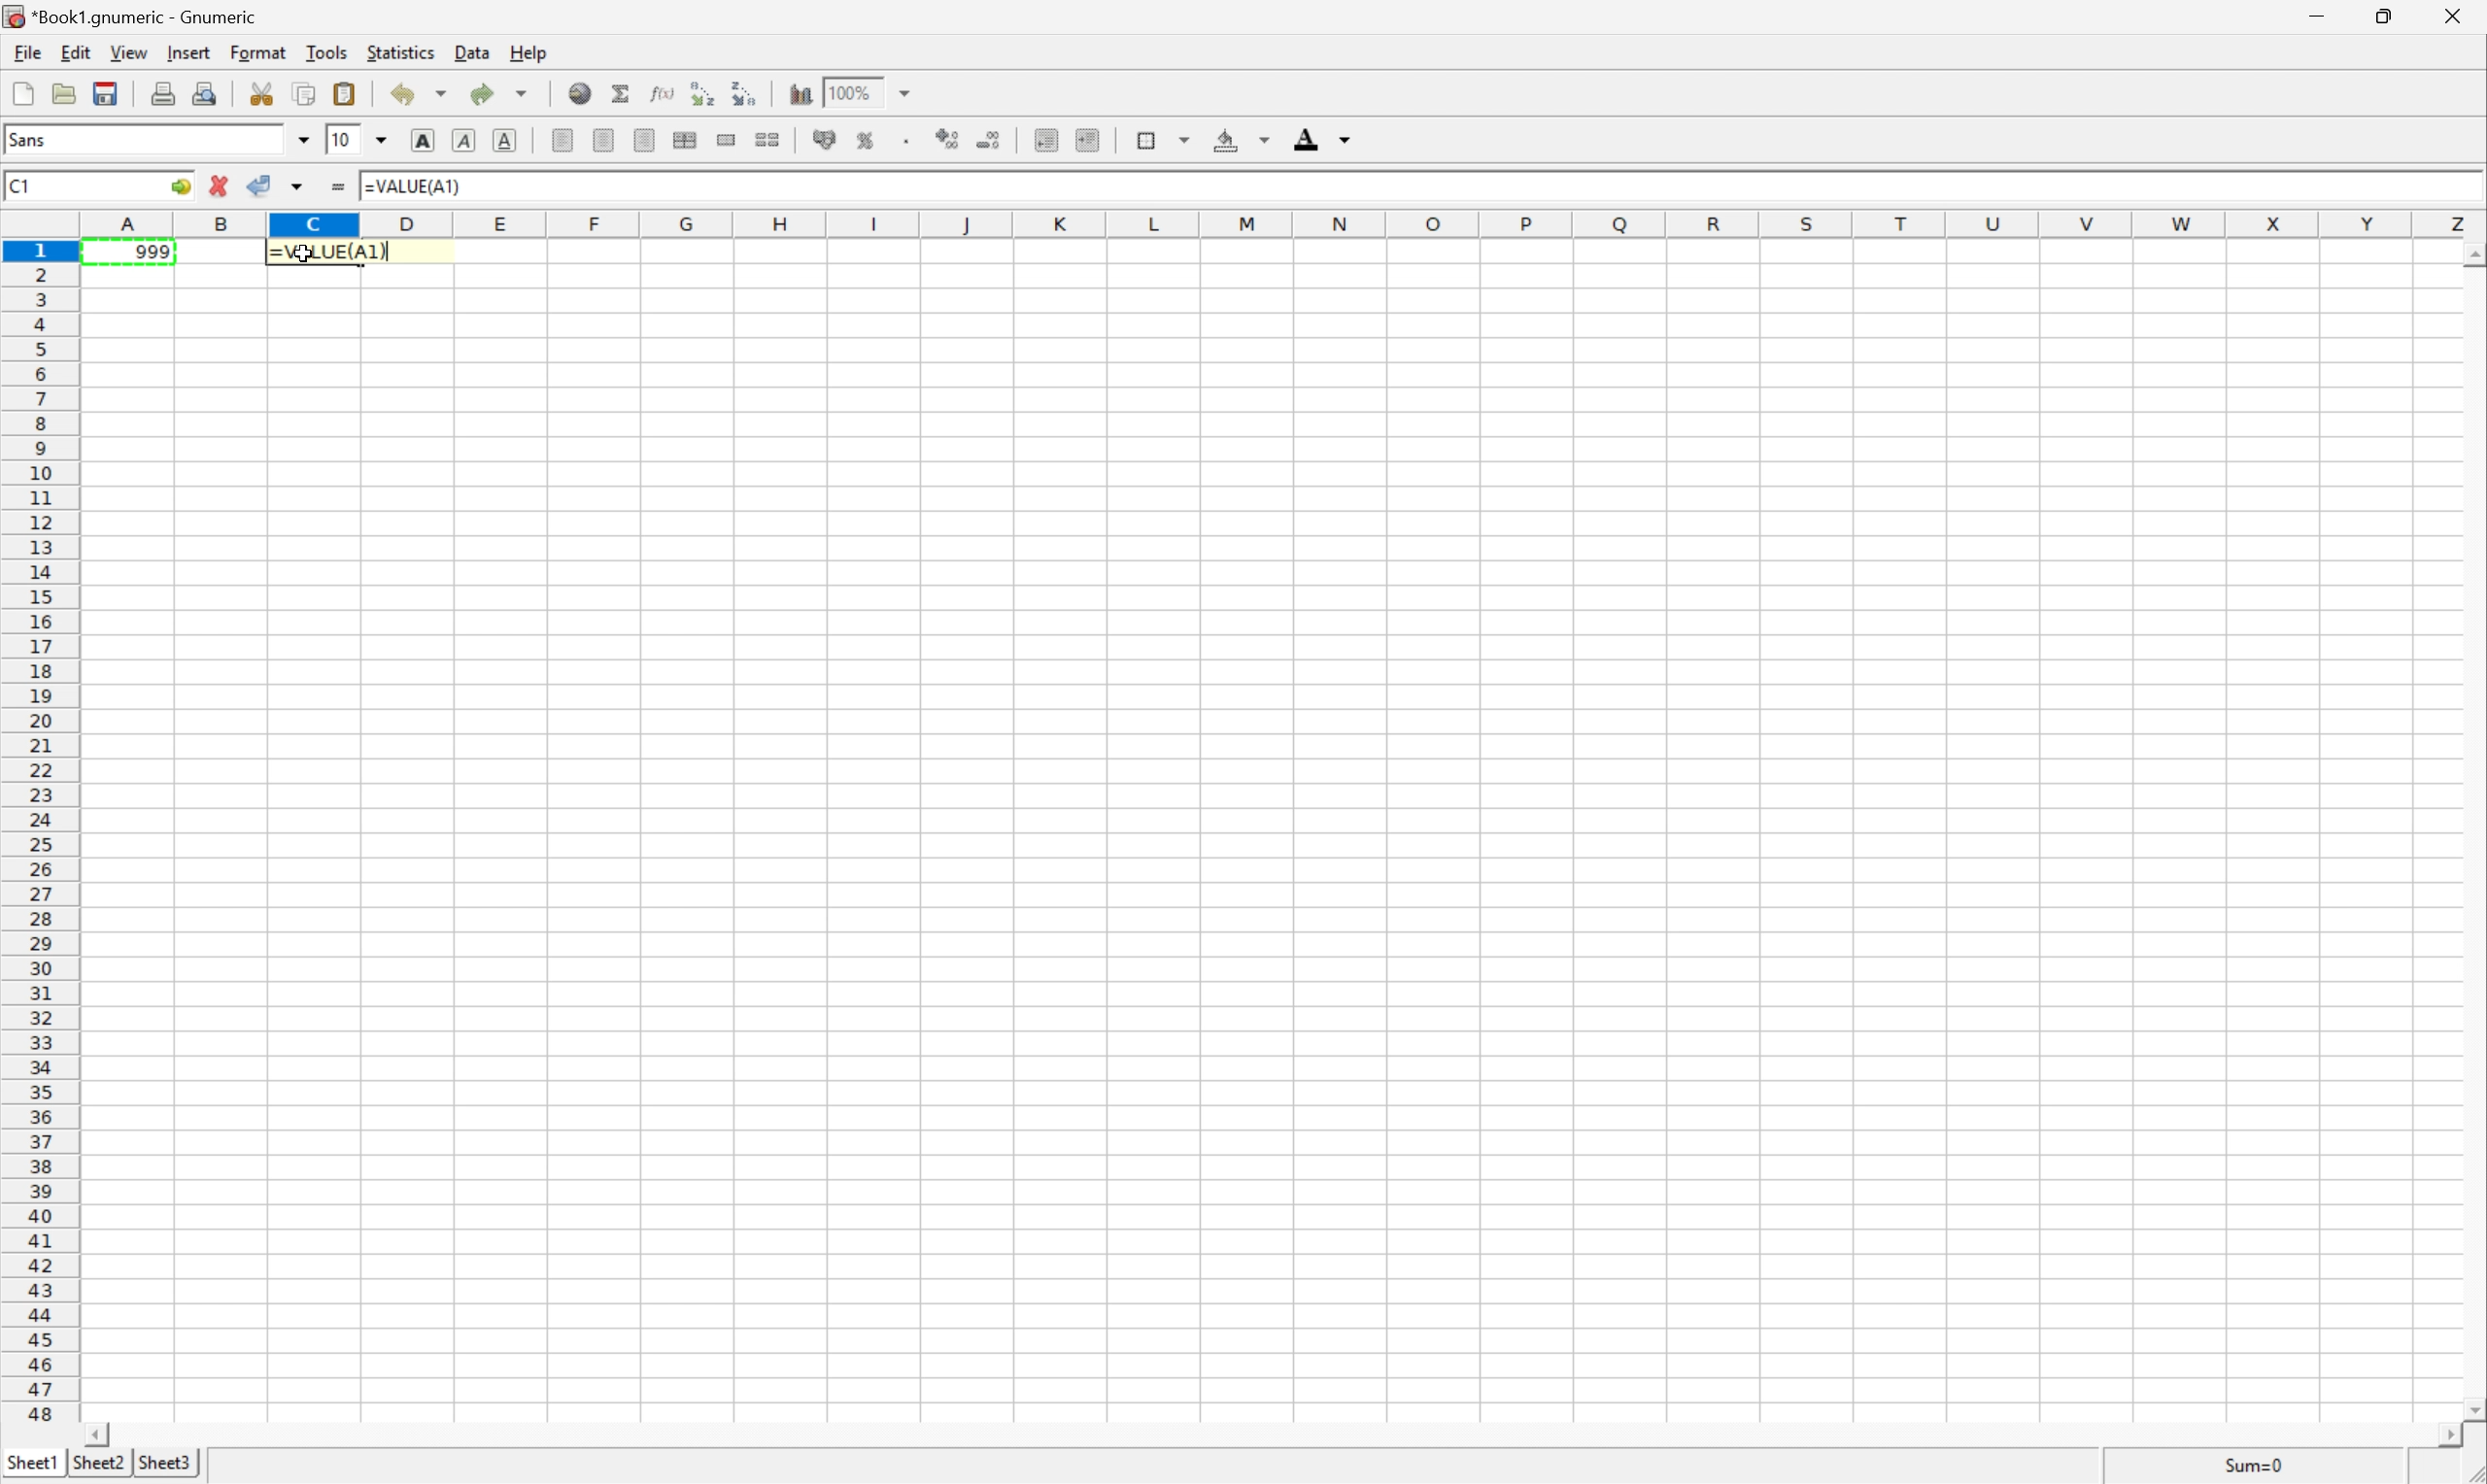 This screenshot has height=1484, width=2487. Describe the element at coordinates (476, 53) in the screenshot. I see `data` at that location.